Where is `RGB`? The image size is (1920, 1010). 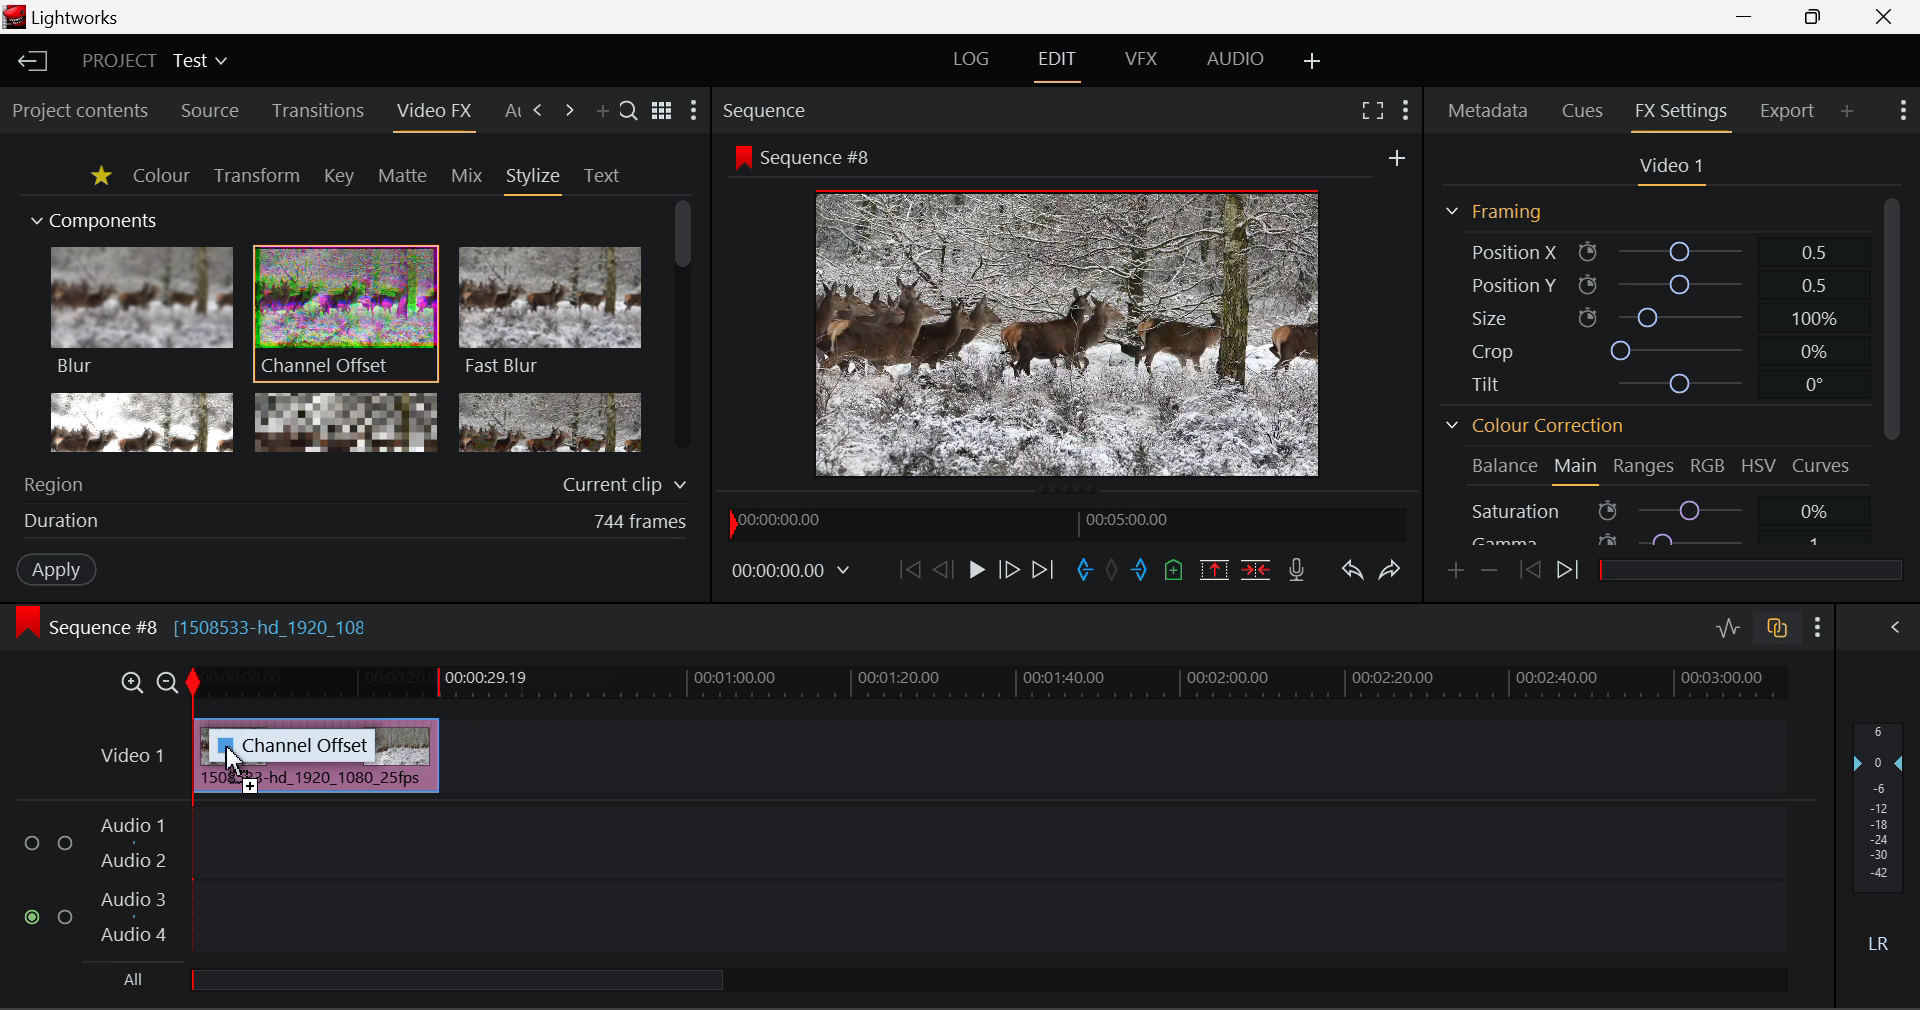
RGB is located at coordinates (1709, 465).